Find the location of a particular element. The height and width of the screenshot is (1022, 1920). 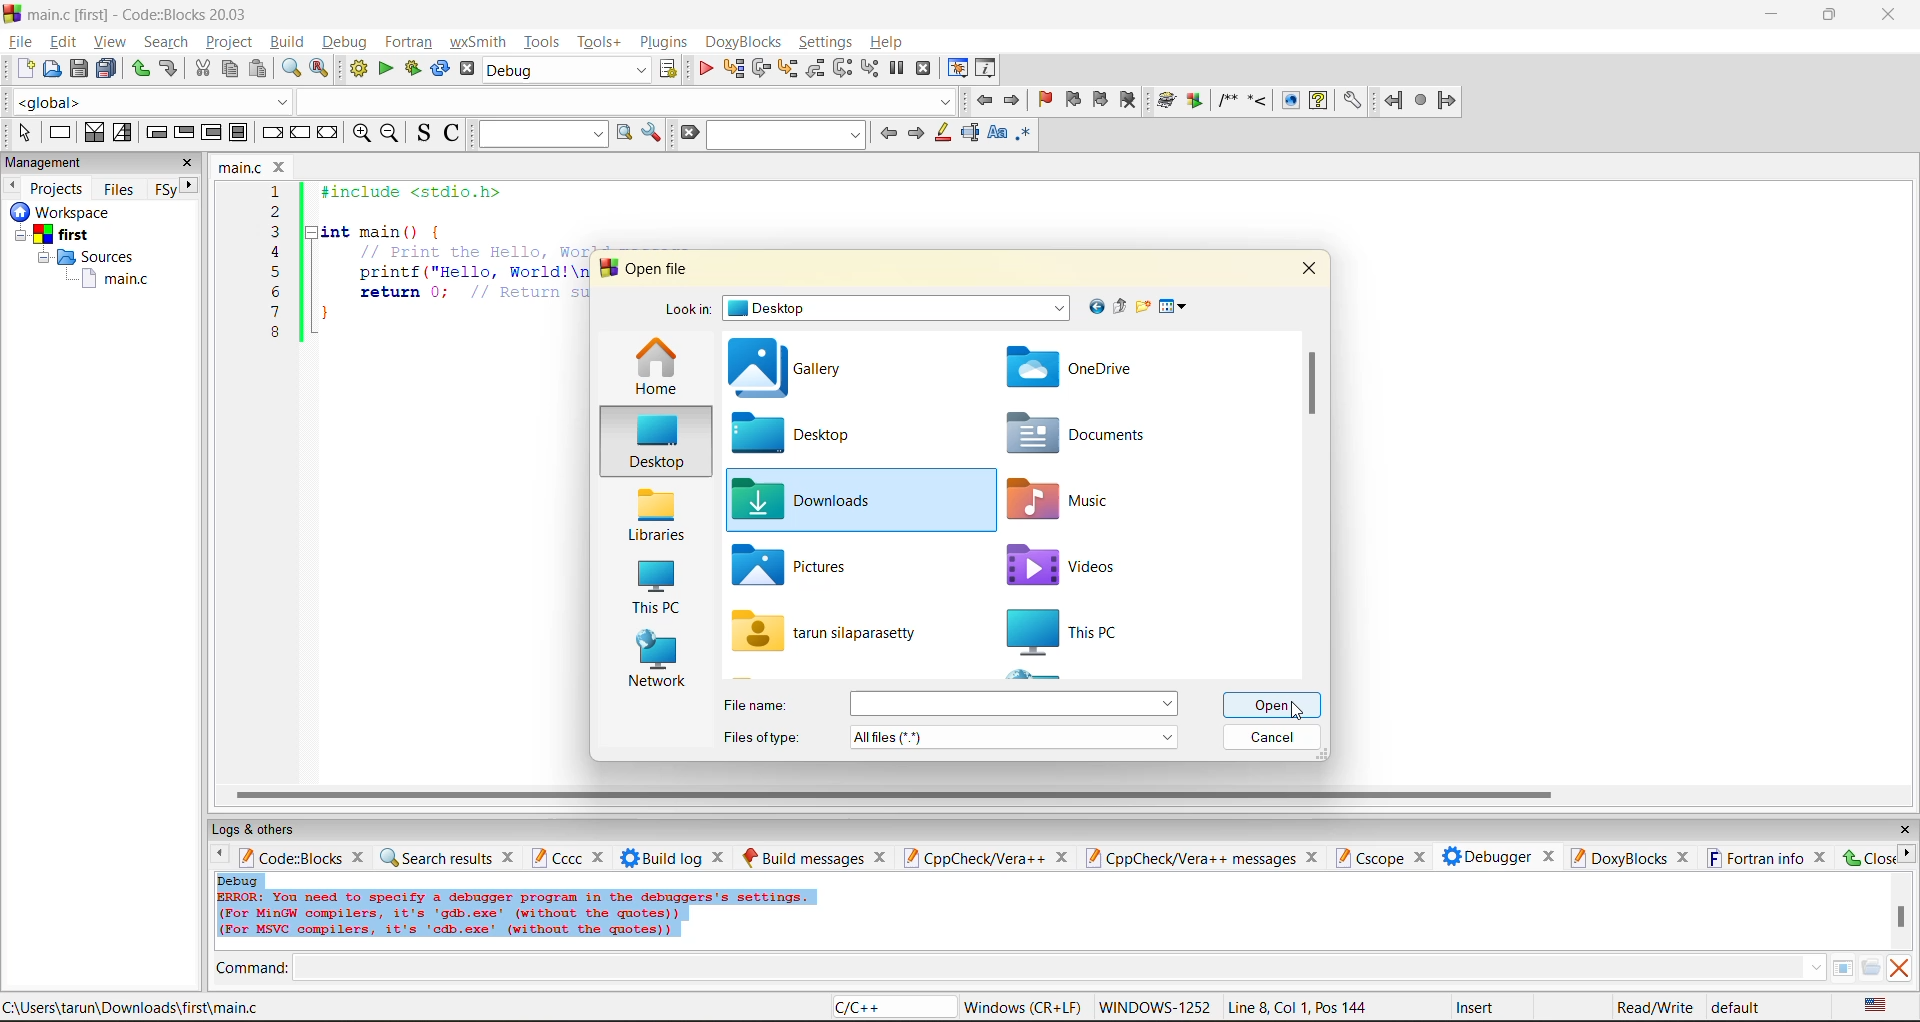

open is located at coordinates (1275, 705).